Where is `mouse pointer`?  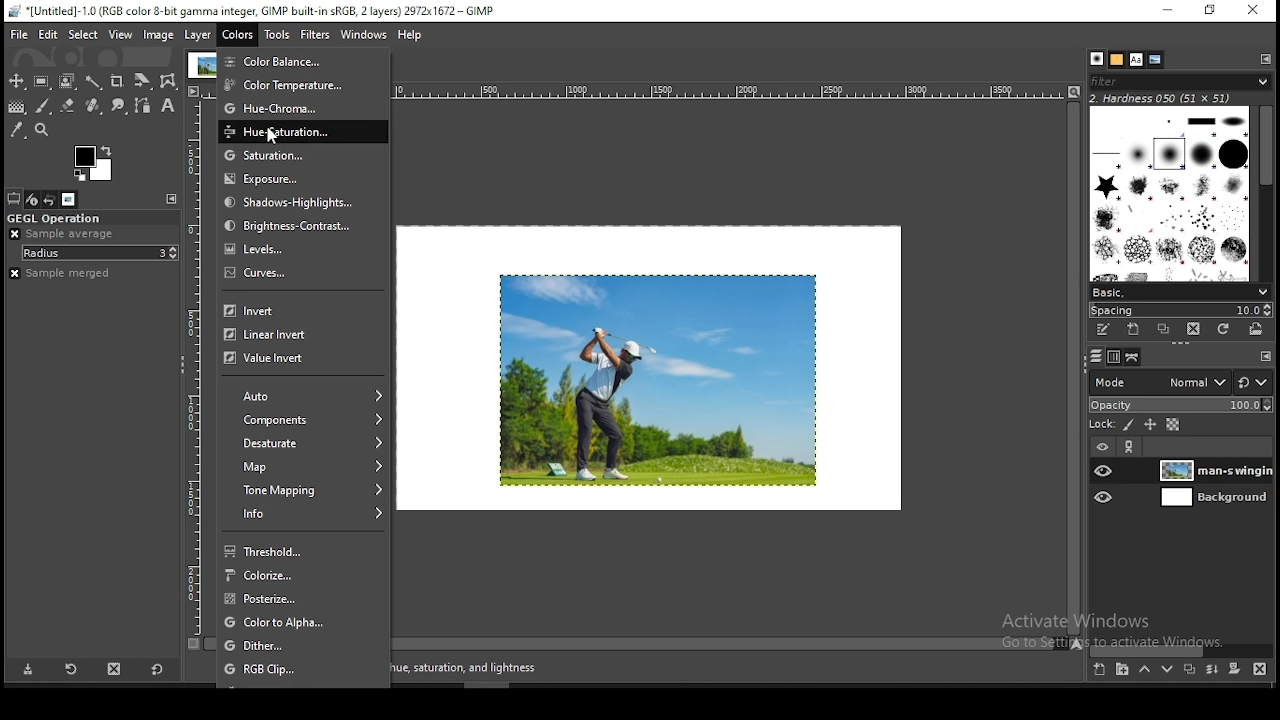
mouse pointer is located at coordinates (275, 135).